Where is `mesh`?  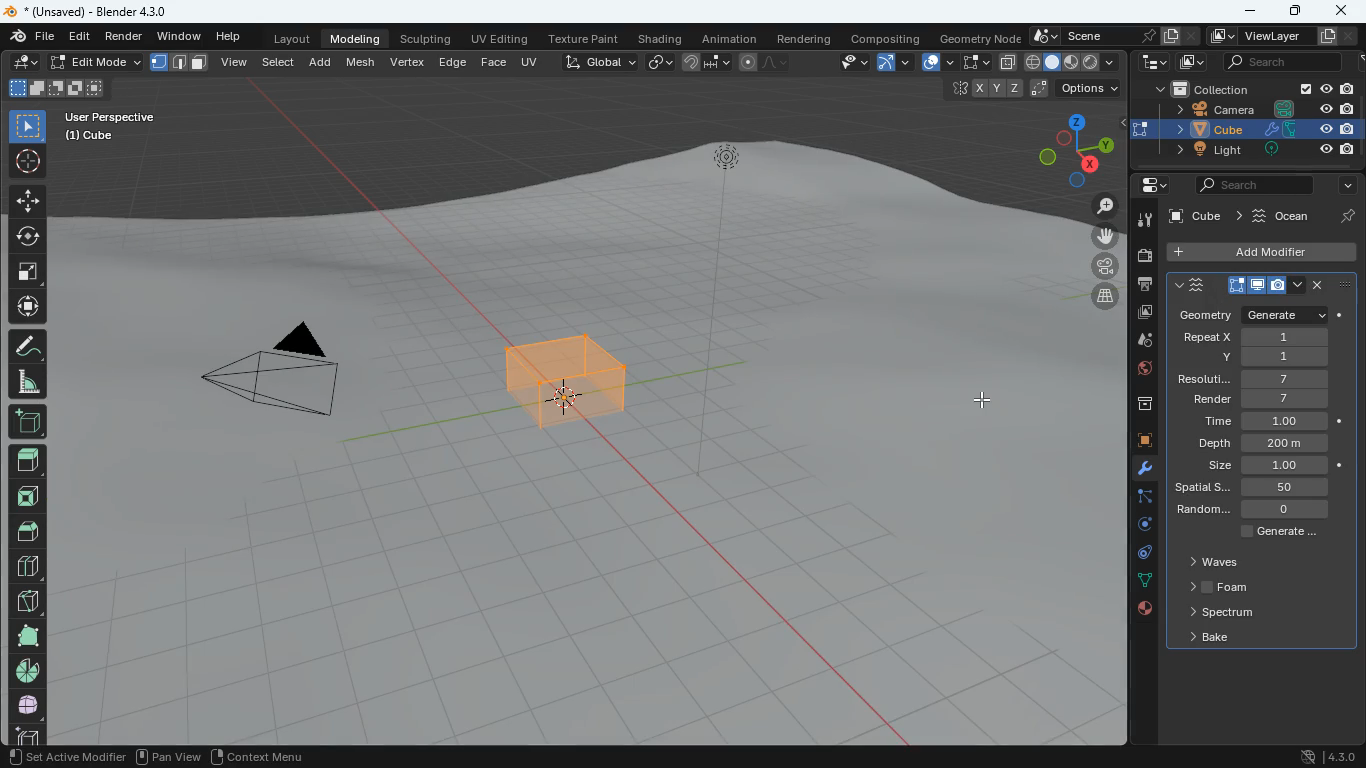 mesh is located at coordinates (363, 60).